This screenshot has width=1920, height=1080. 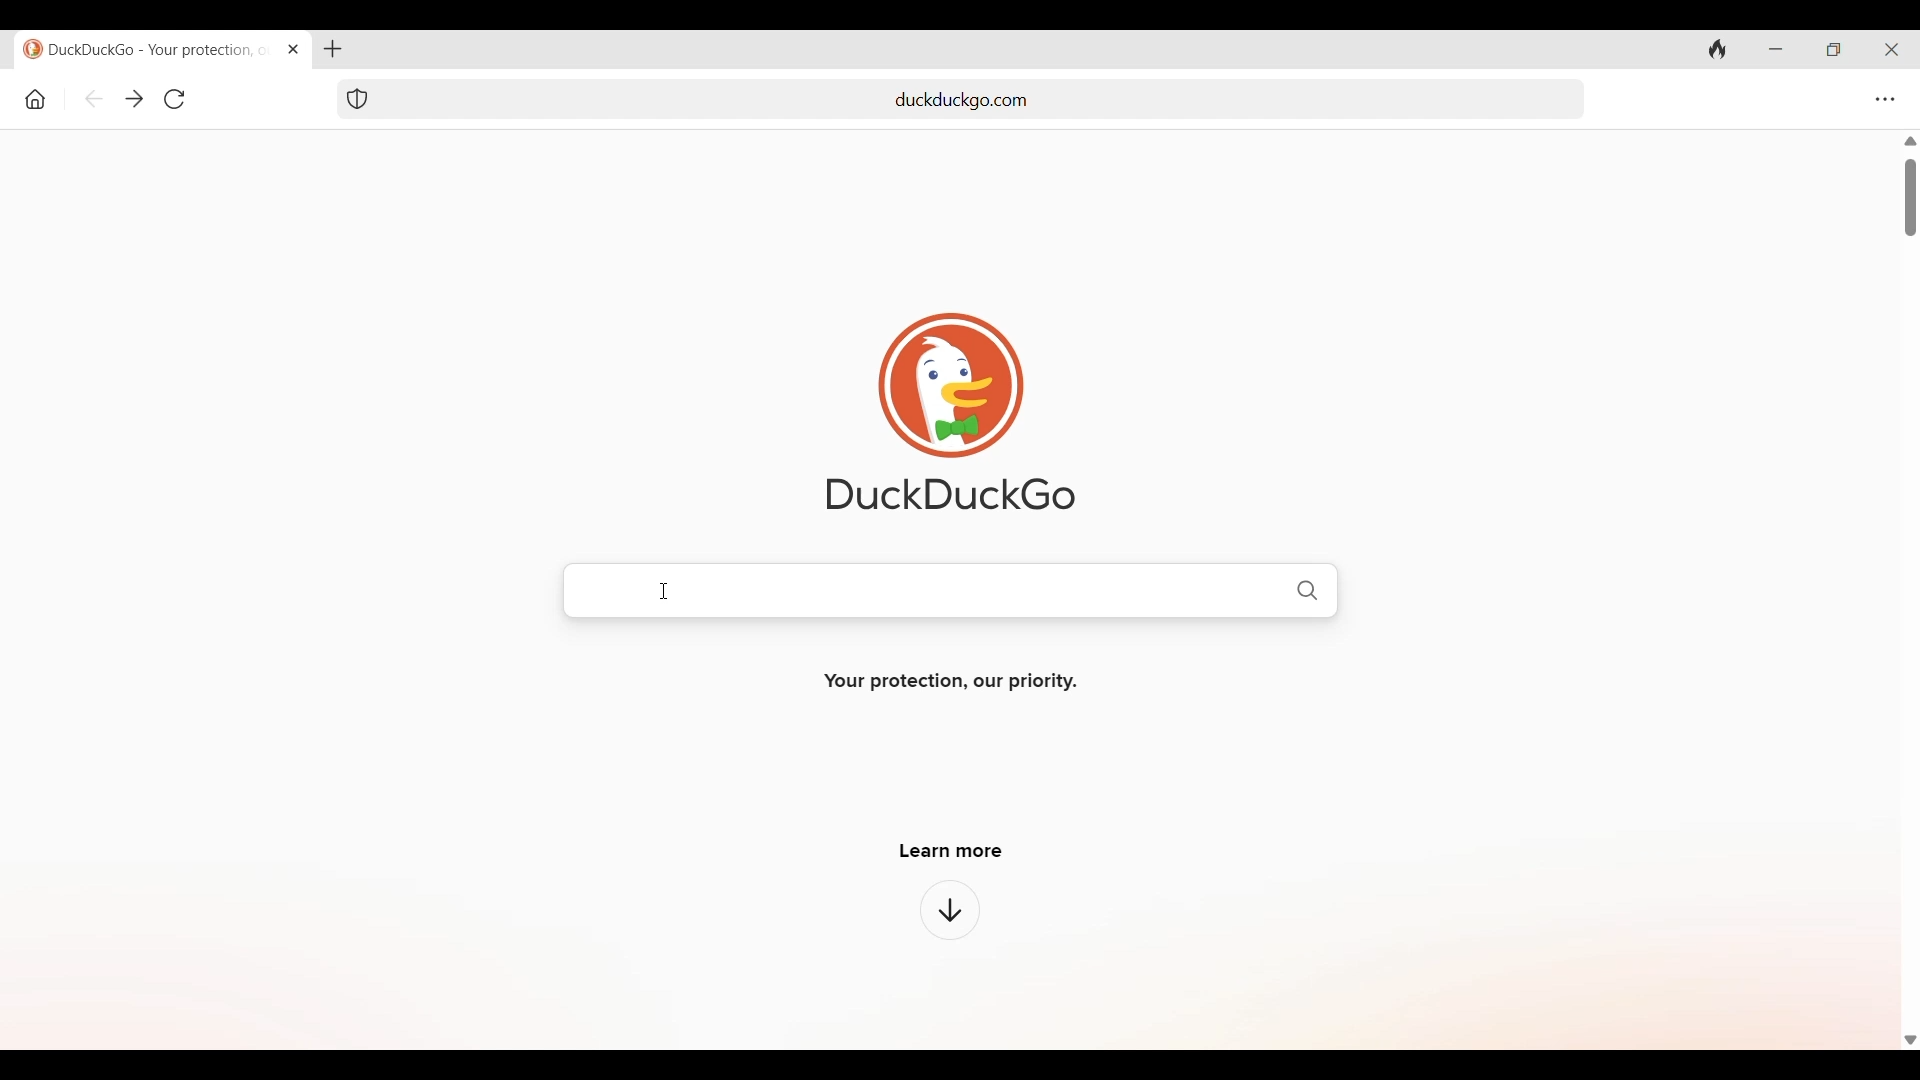 I want to click on Quick slide to top, so click(x=1910, y=141).